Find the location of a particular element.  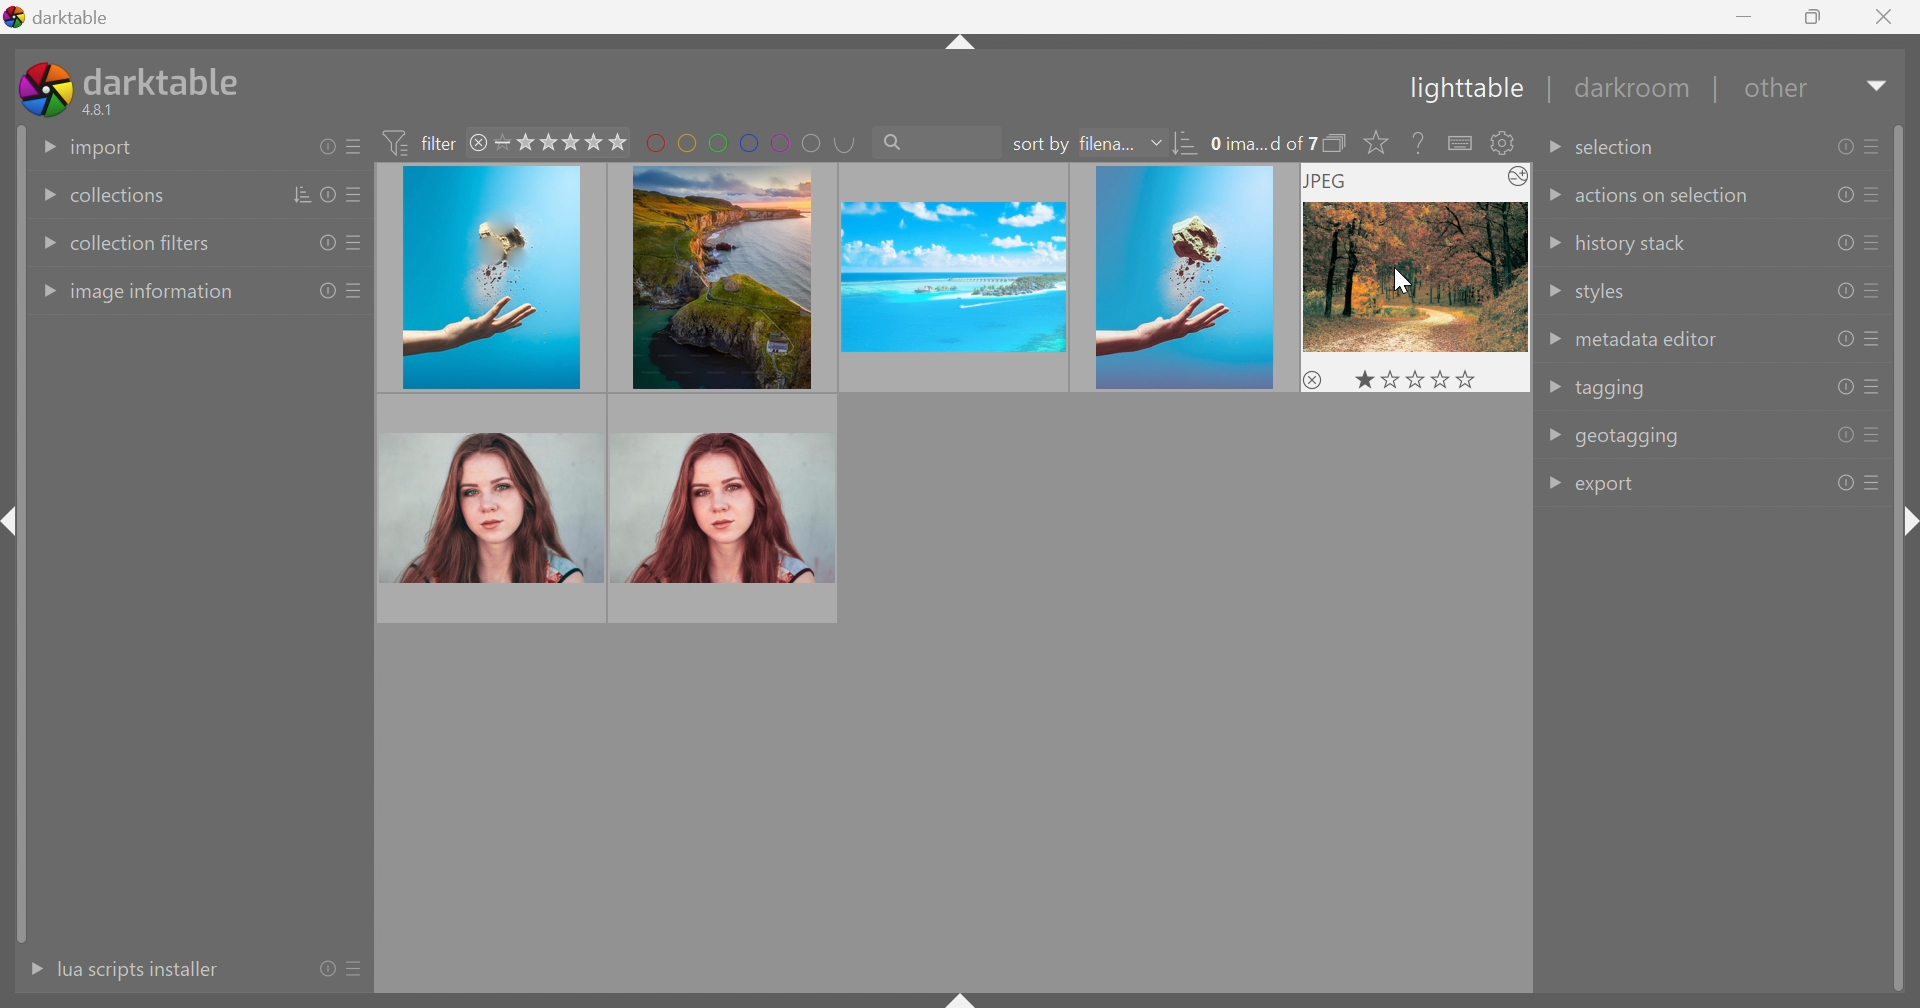

presets is located at coordinates (356, 290).